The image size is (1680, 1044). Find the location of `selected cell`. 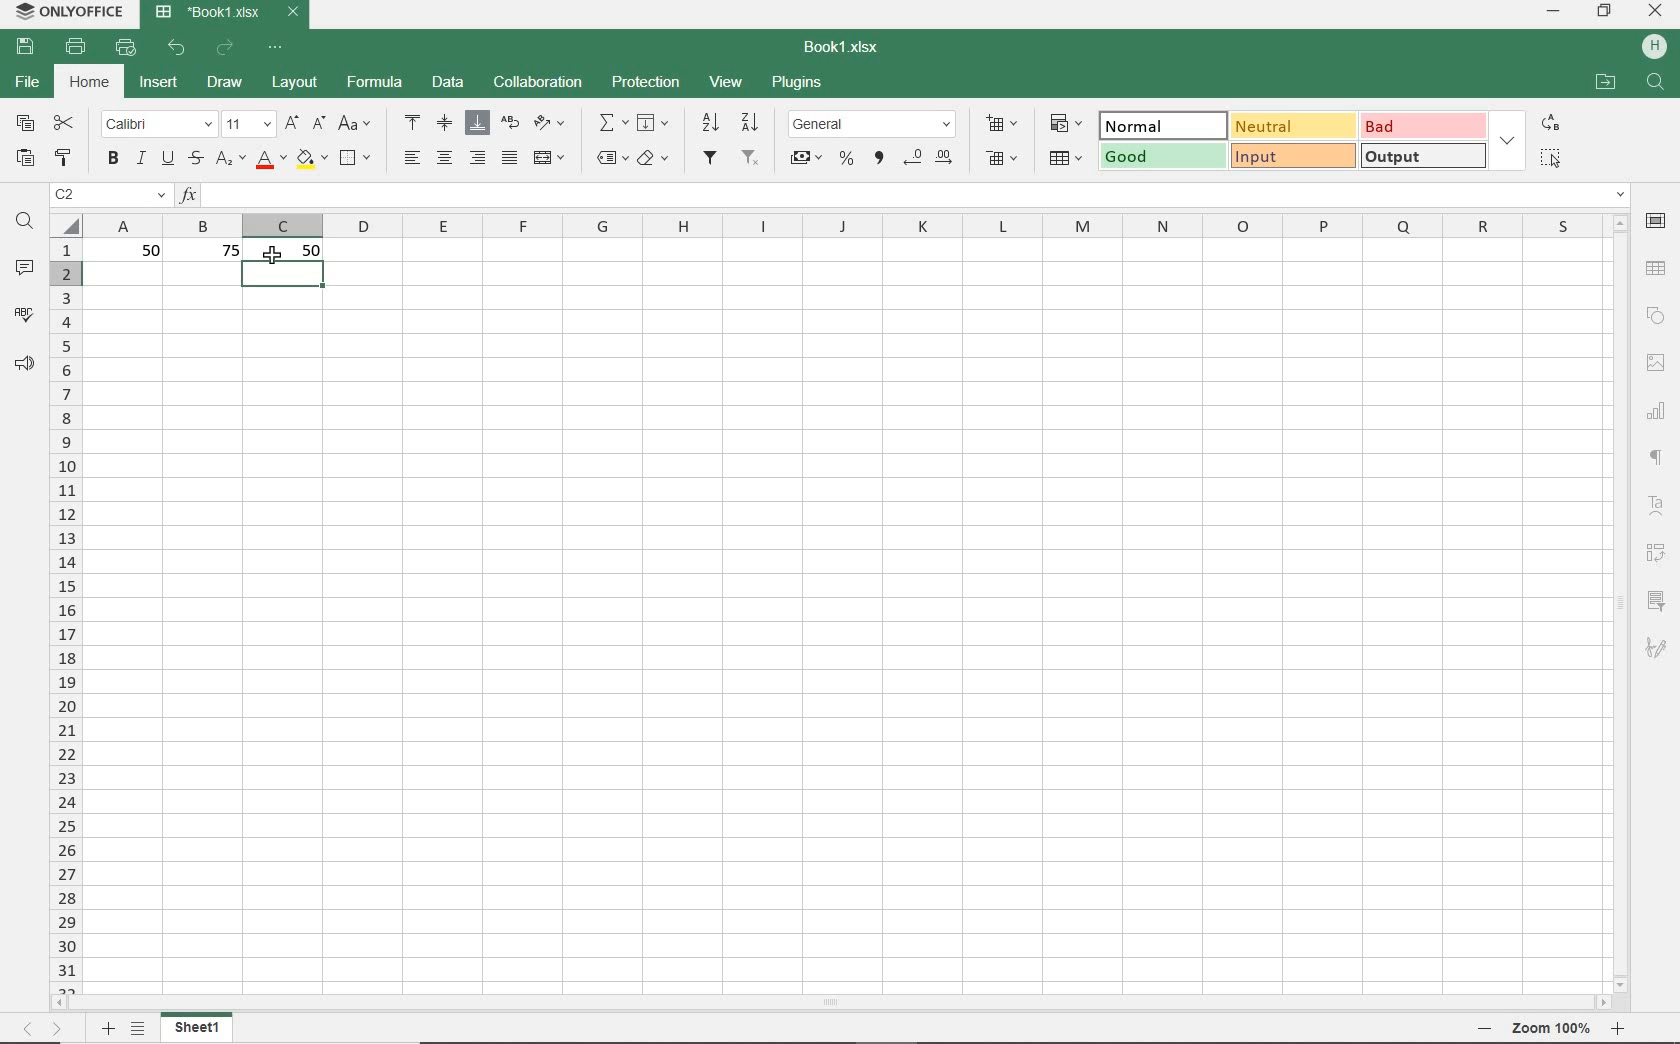

selected cell is located at coordinates (284, 275).